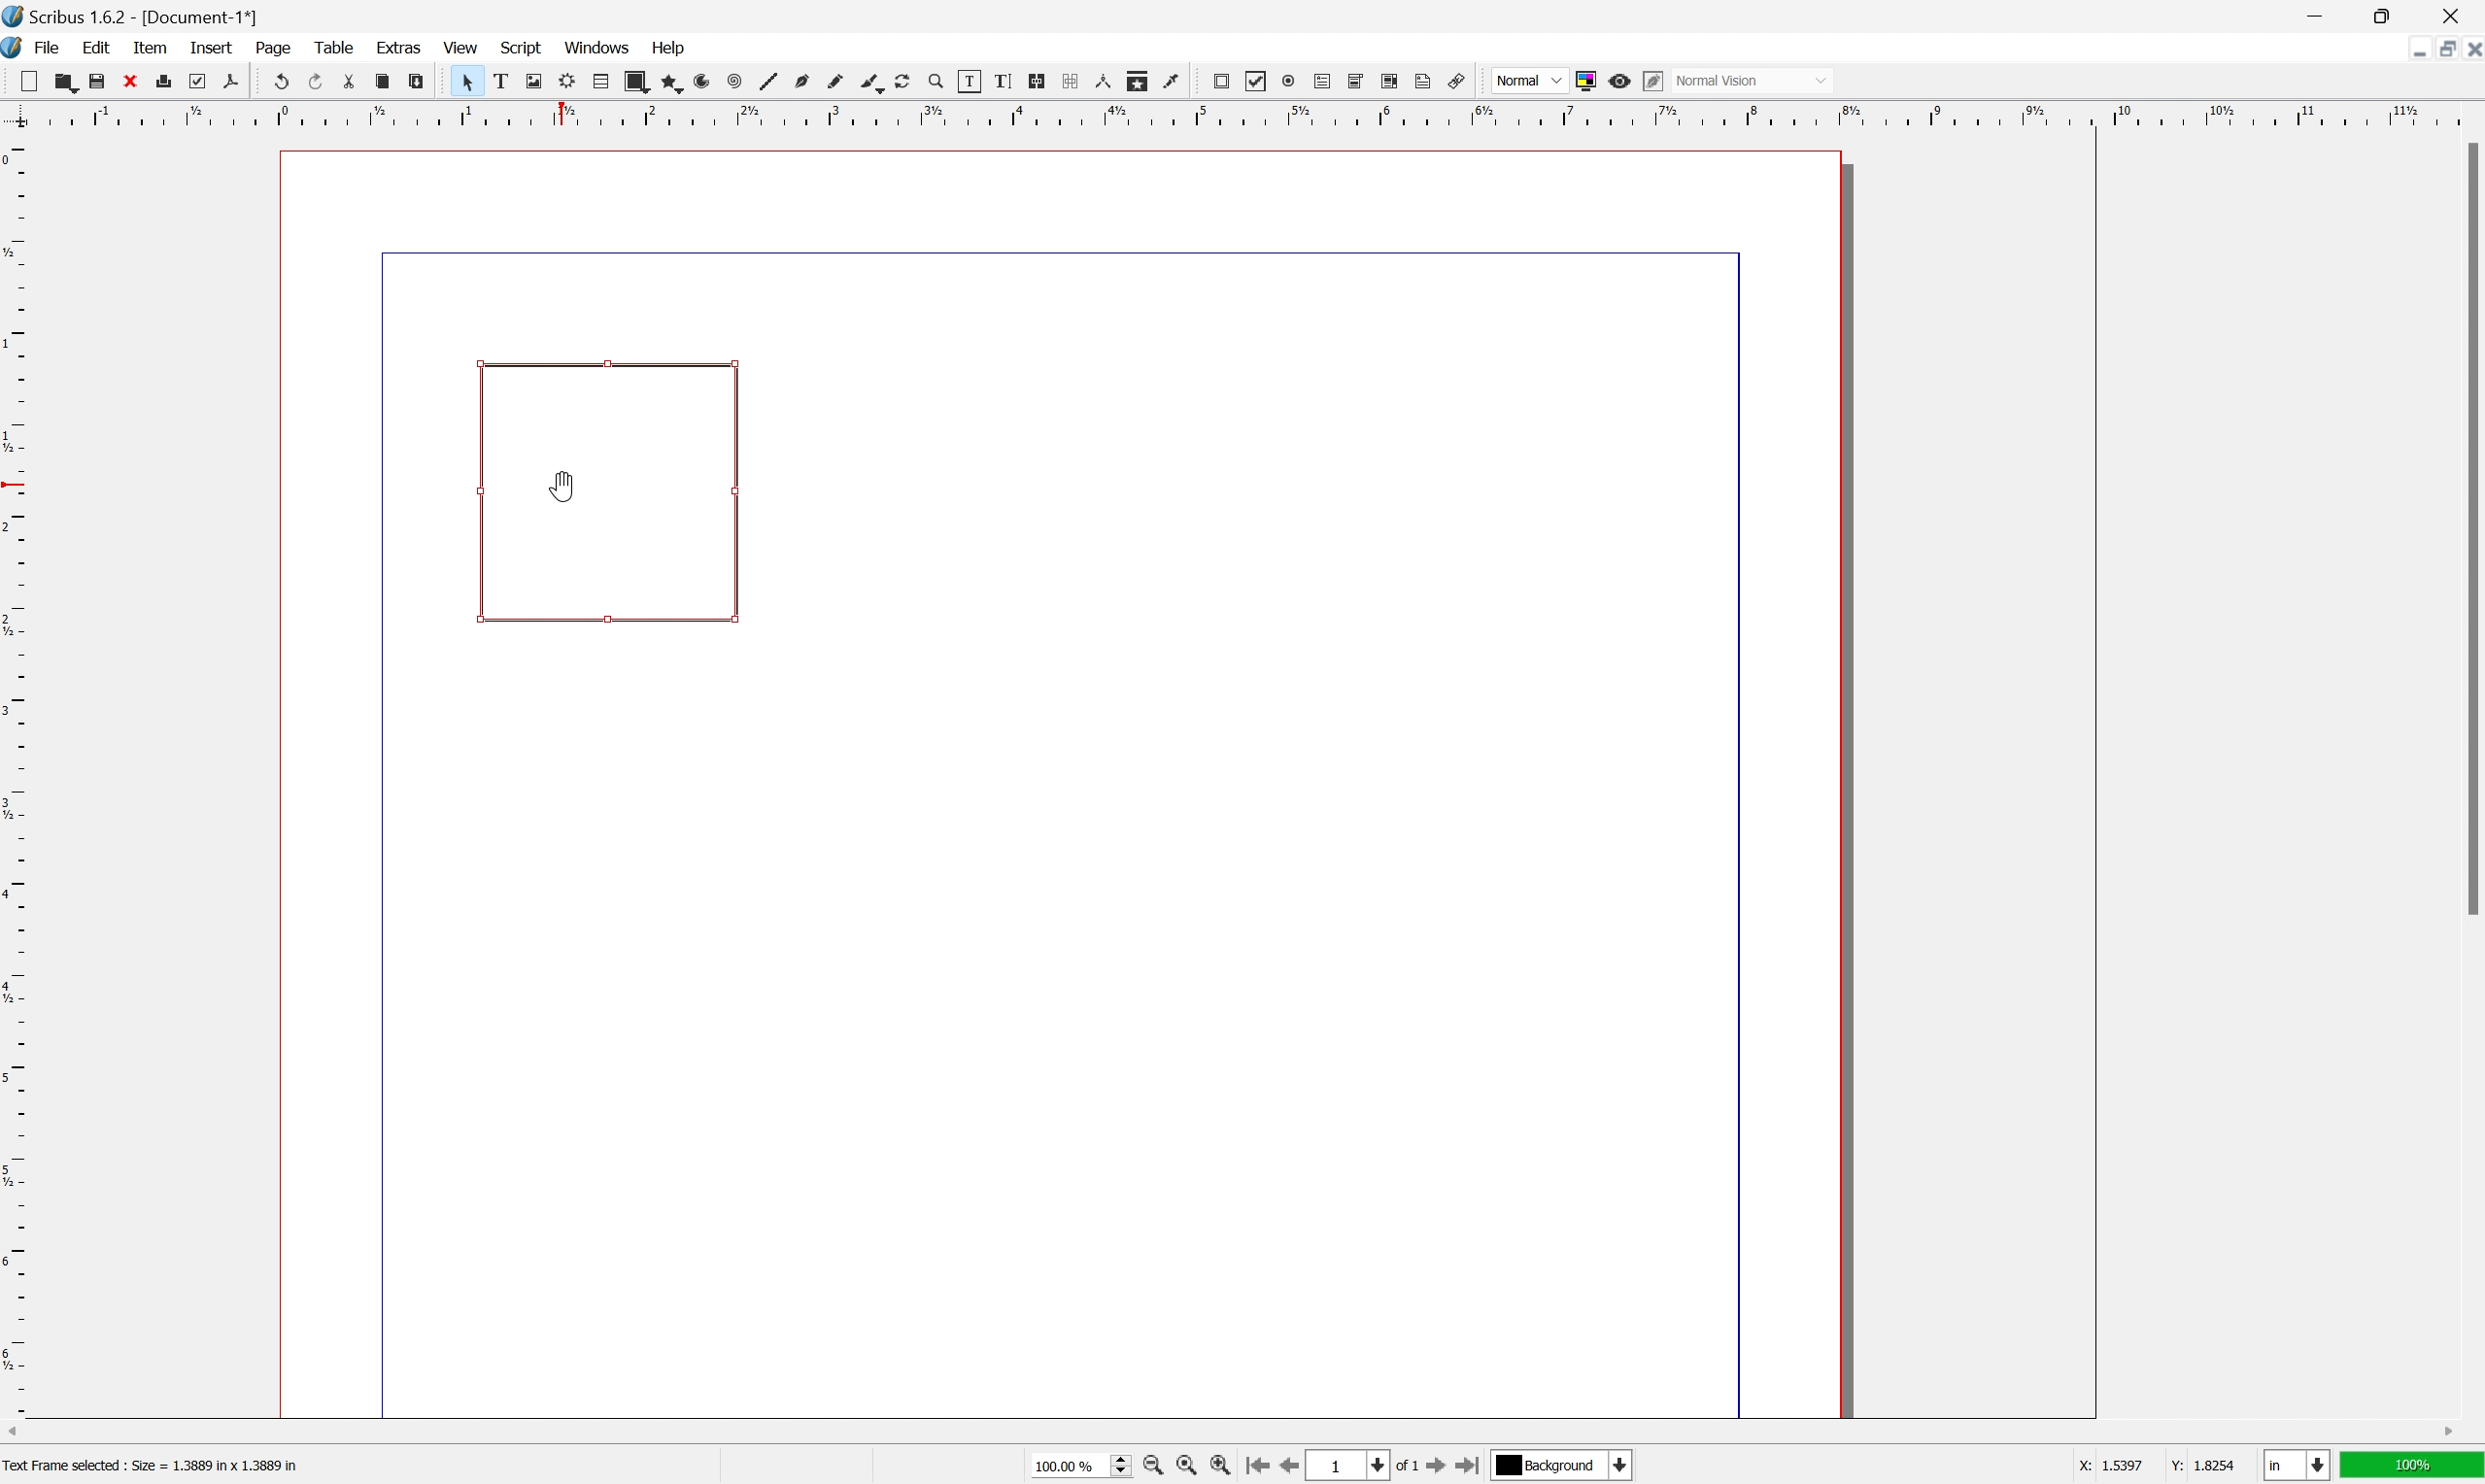  What do you see at coordinates (734, 83) in the screenshot?
I see `spiral` at bounding box center [734, 83].